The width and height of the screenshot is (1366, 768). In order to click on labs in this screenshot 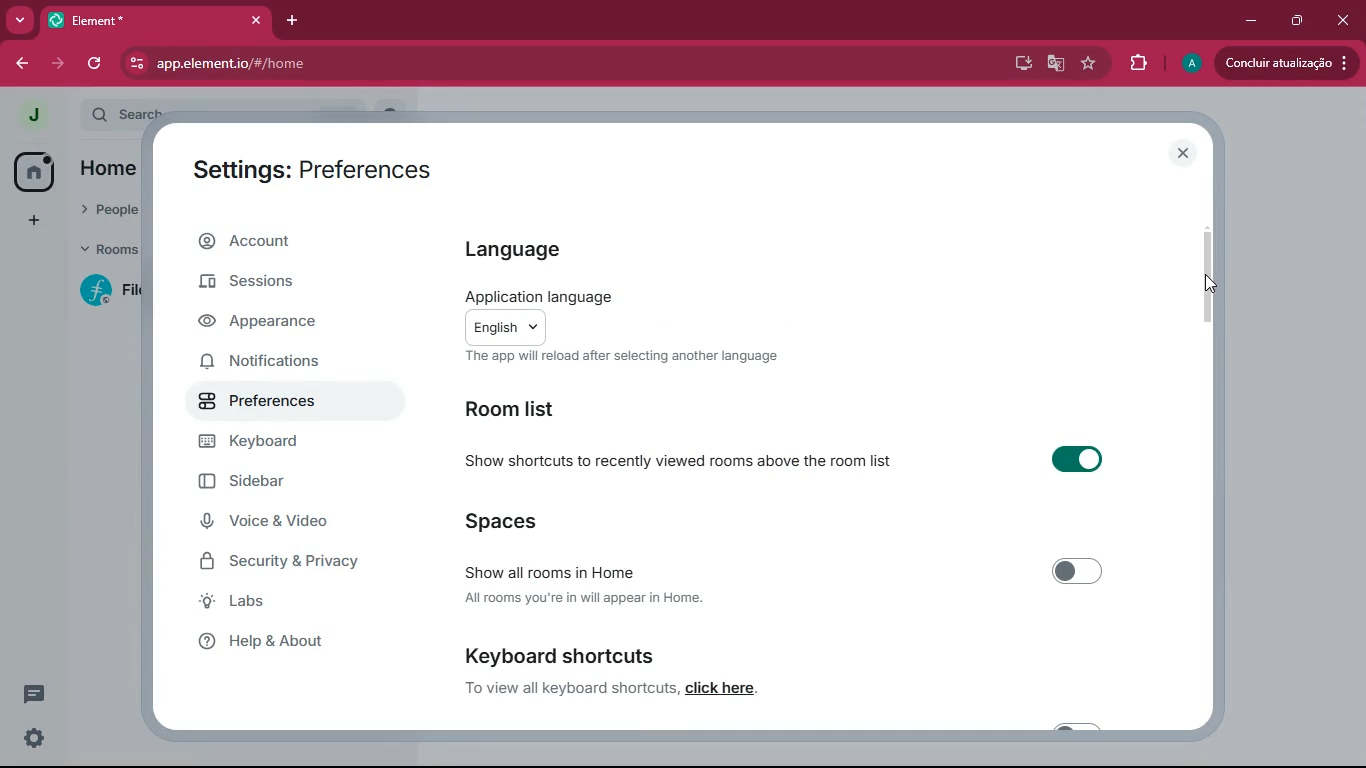, I will do `click(297, 602)`.